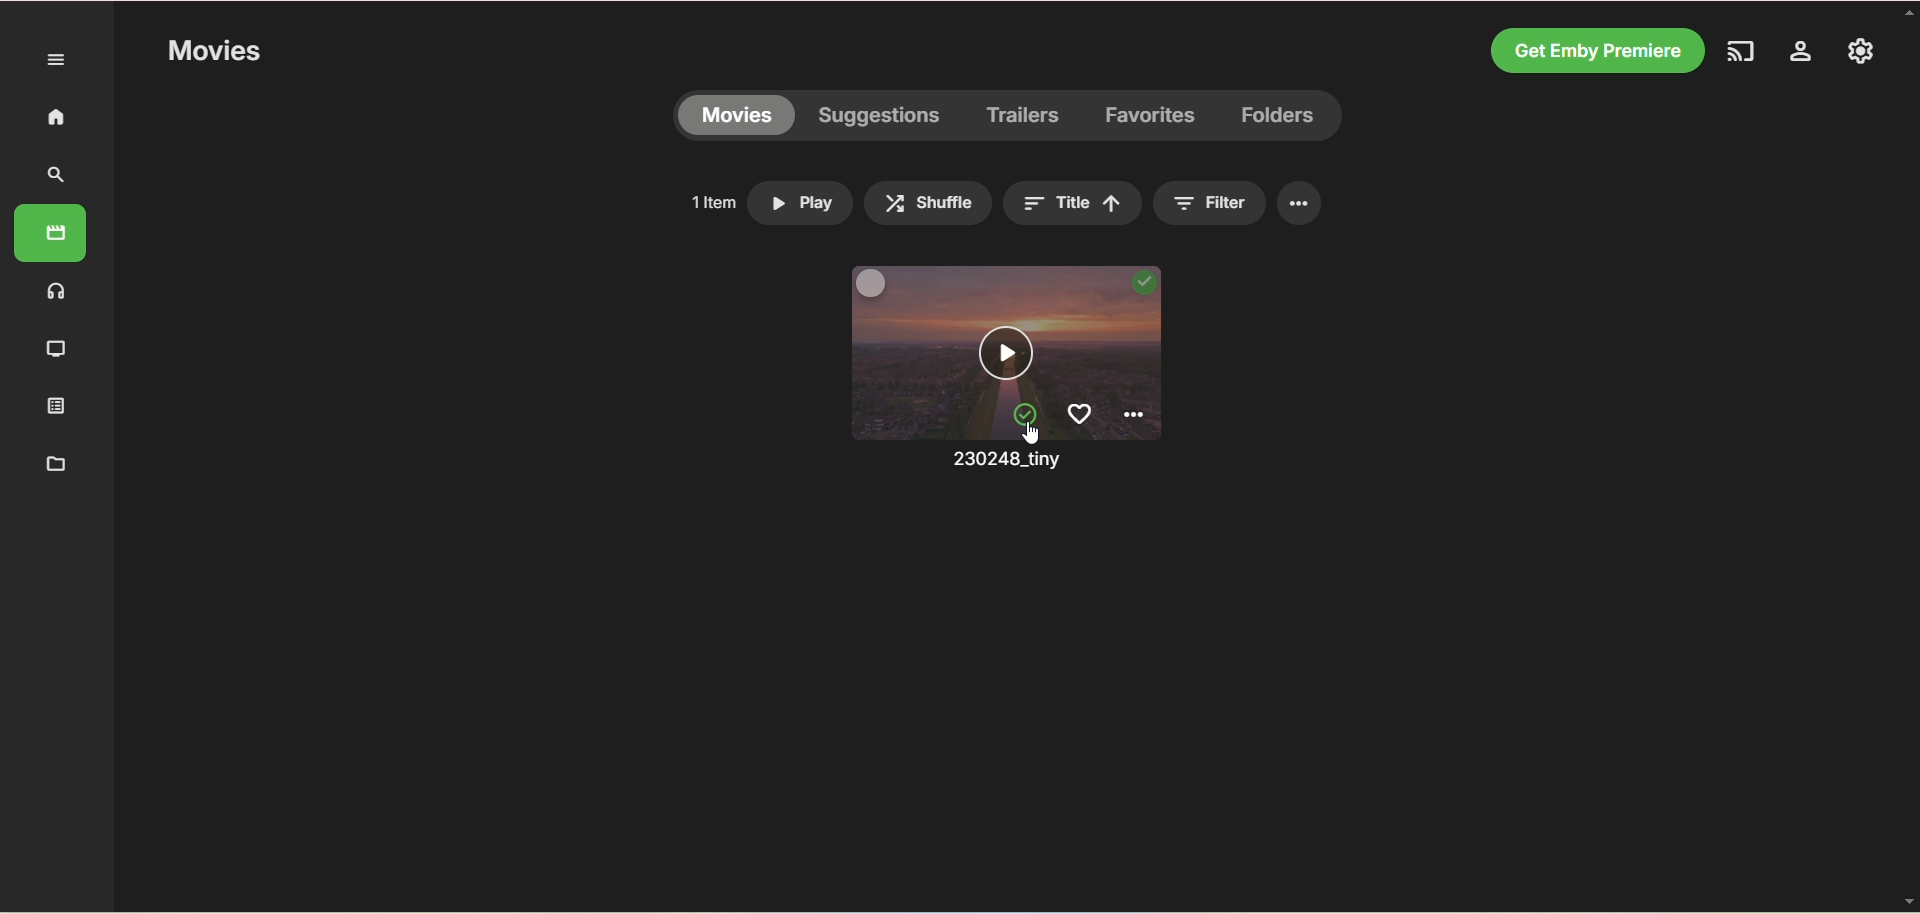  I want to click on manage emby server, so click(1797, 52).